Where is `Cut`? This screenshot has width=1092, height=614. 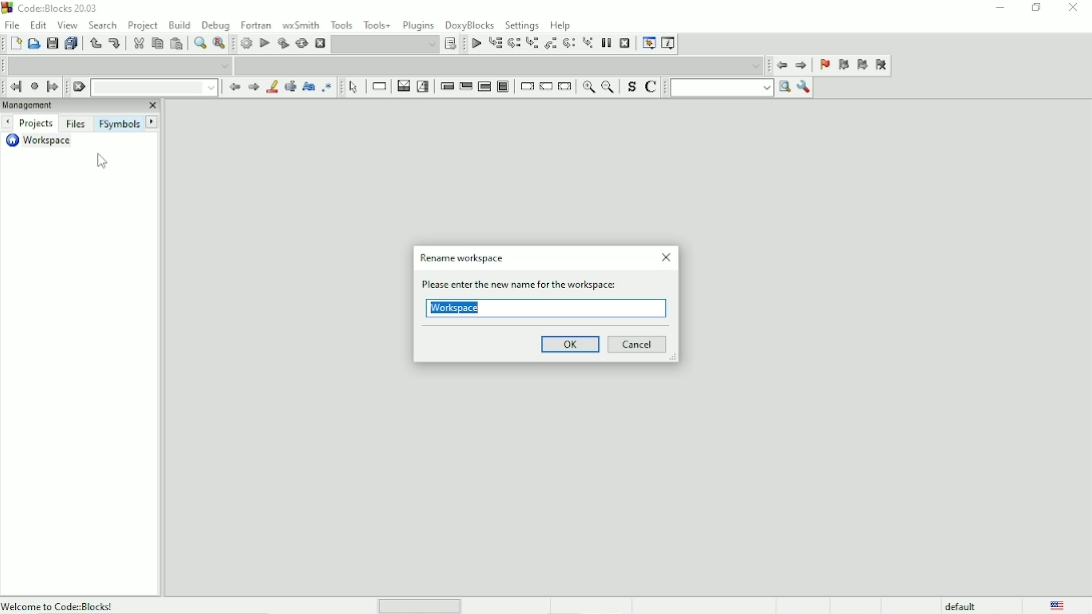 Cut is located at coordinates (138, 43).